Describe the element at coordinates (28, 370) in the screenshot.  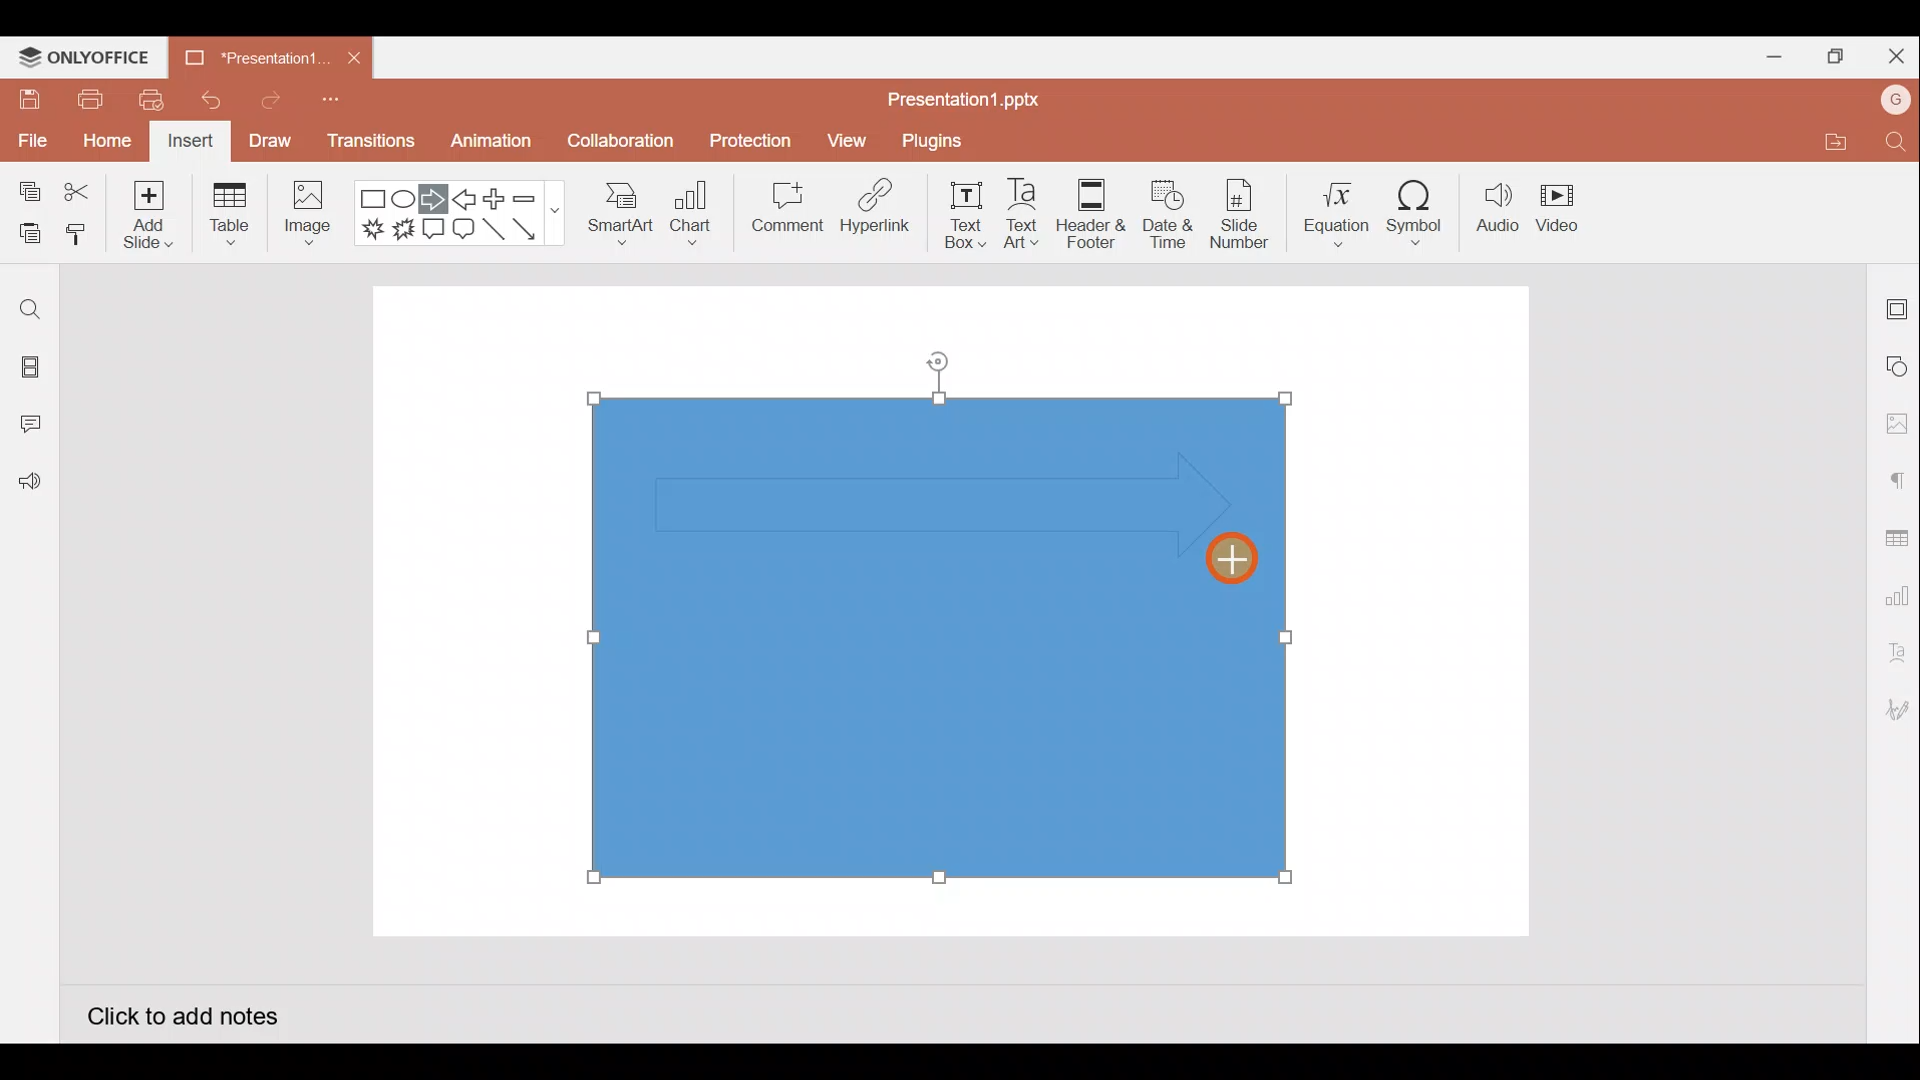
I see `Slides` at that location.